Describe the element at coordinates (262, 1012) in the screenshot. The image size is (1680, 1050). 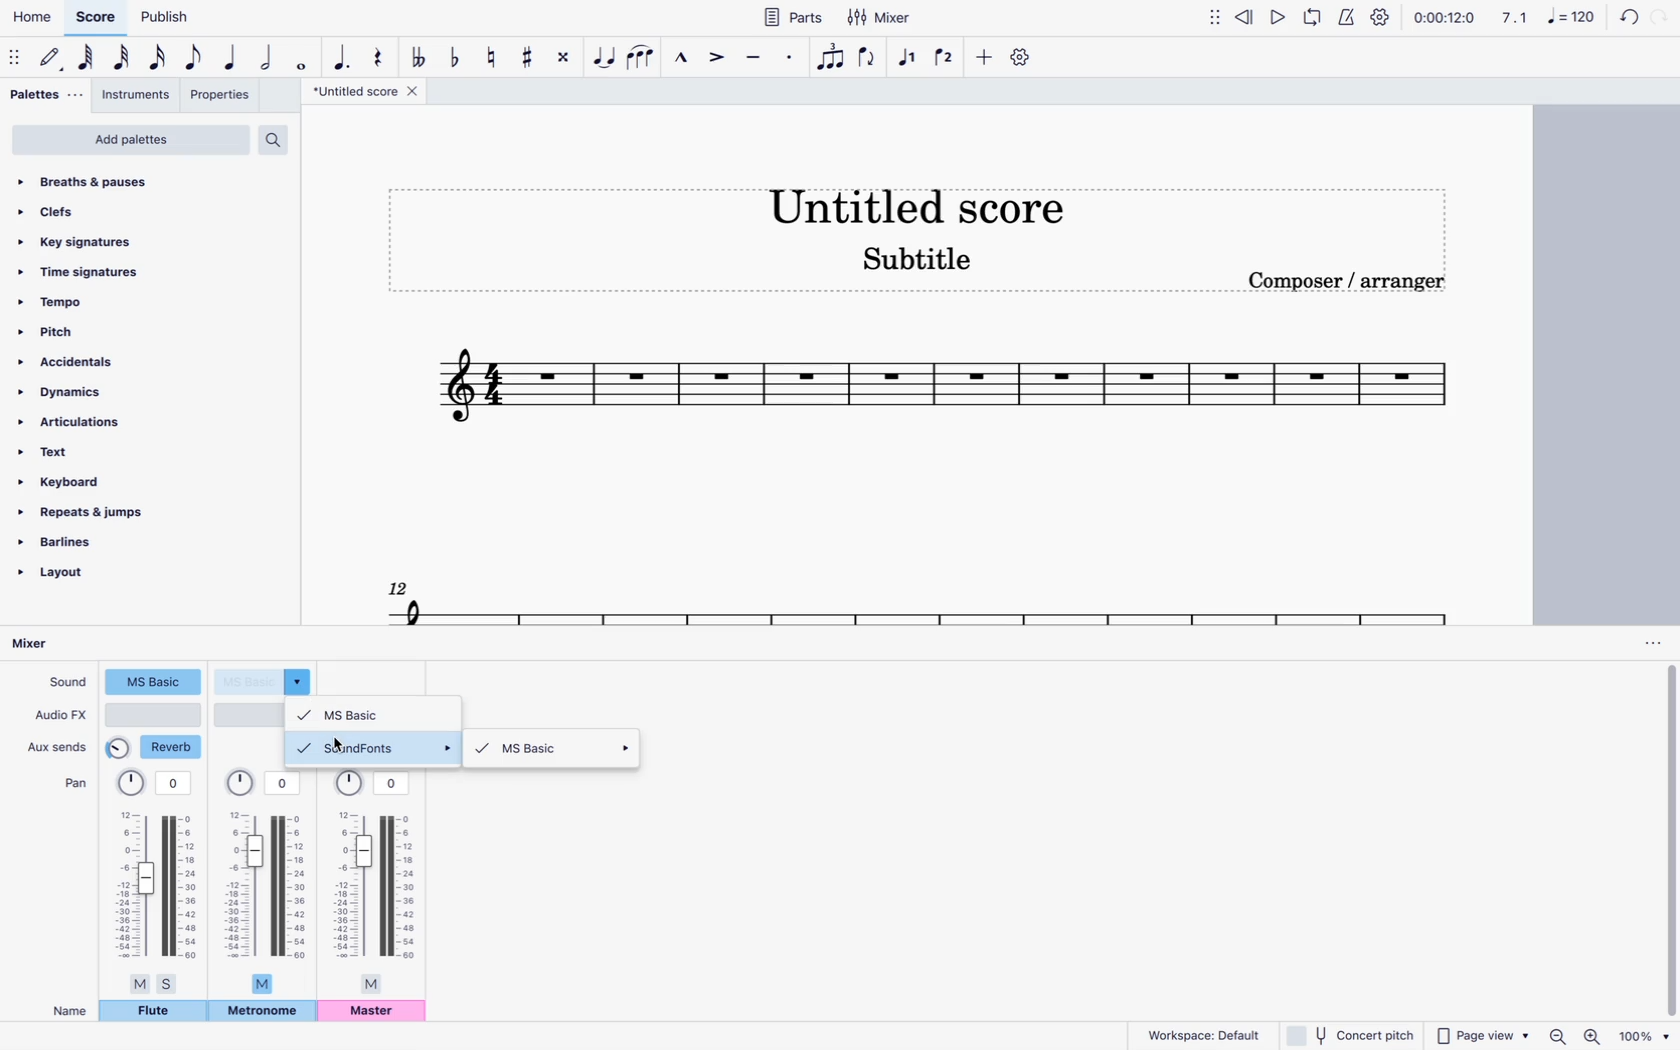
I see `metronome` at that location.